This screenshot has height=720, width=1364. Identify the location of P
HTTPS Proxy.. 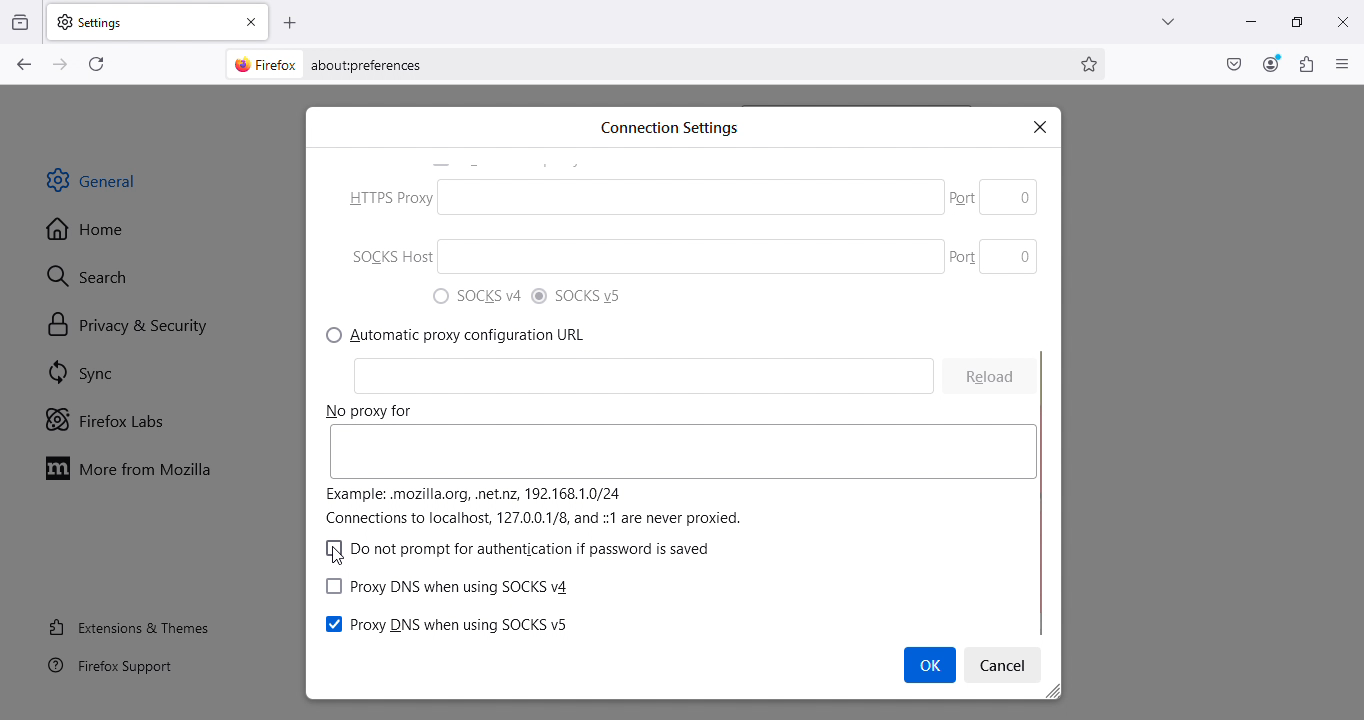
(600, 408).